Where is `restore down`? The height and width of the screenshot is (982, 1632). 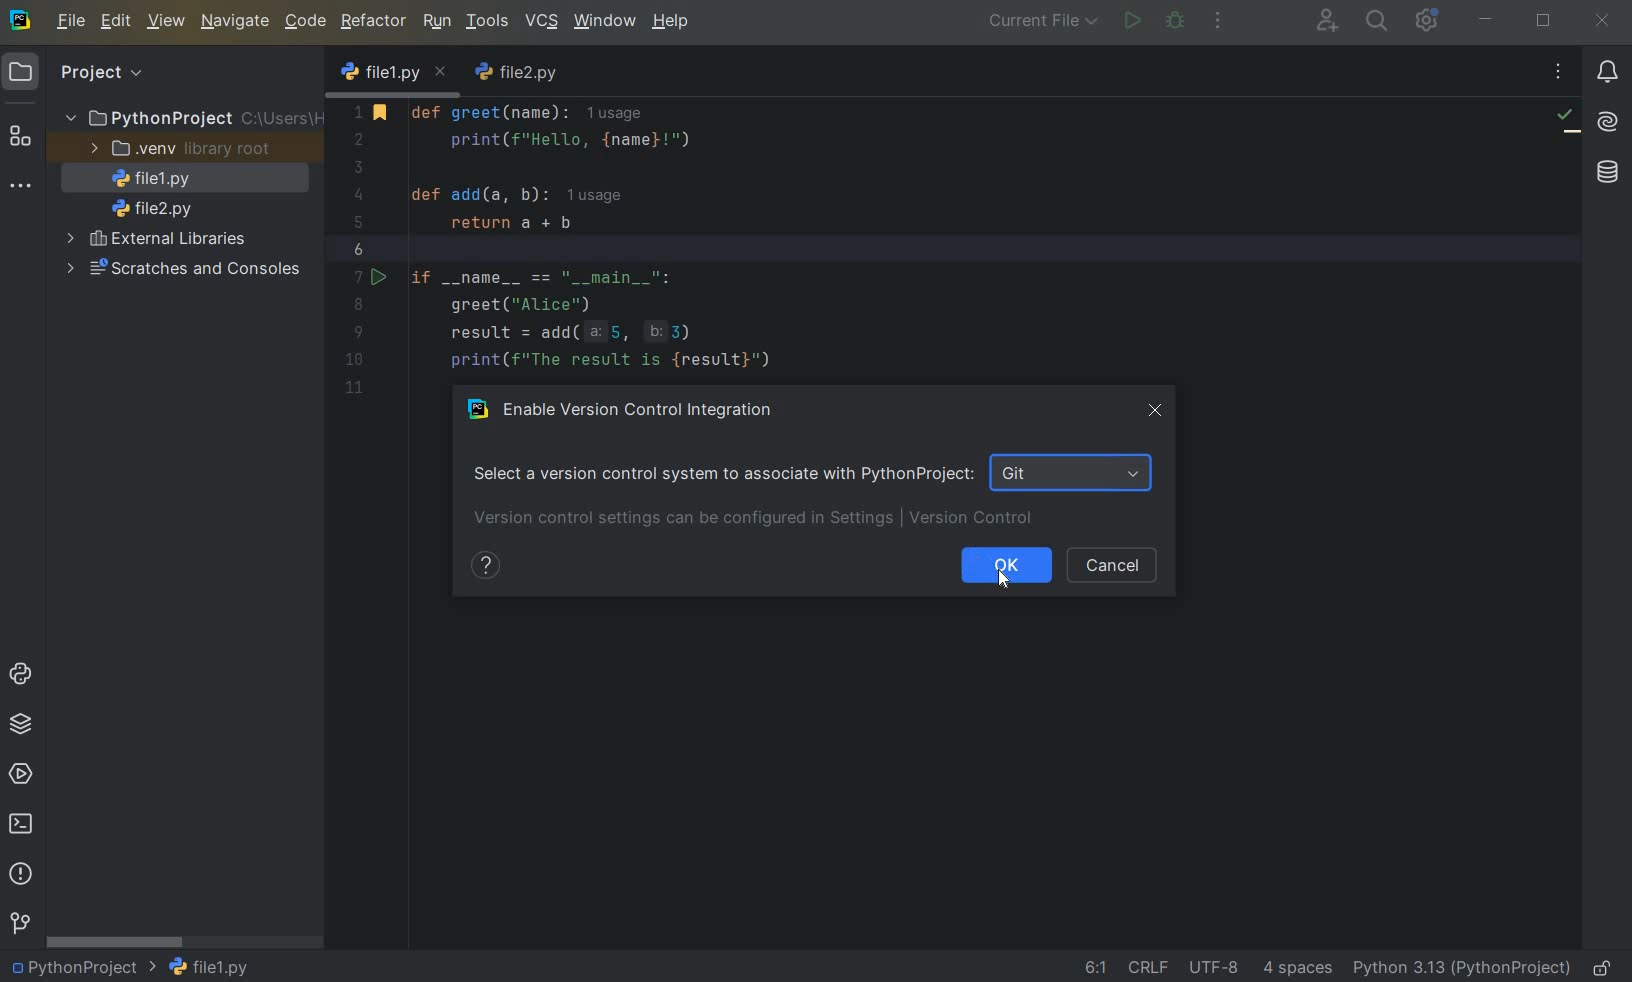
restore down is located at coordinates (1544, 21).